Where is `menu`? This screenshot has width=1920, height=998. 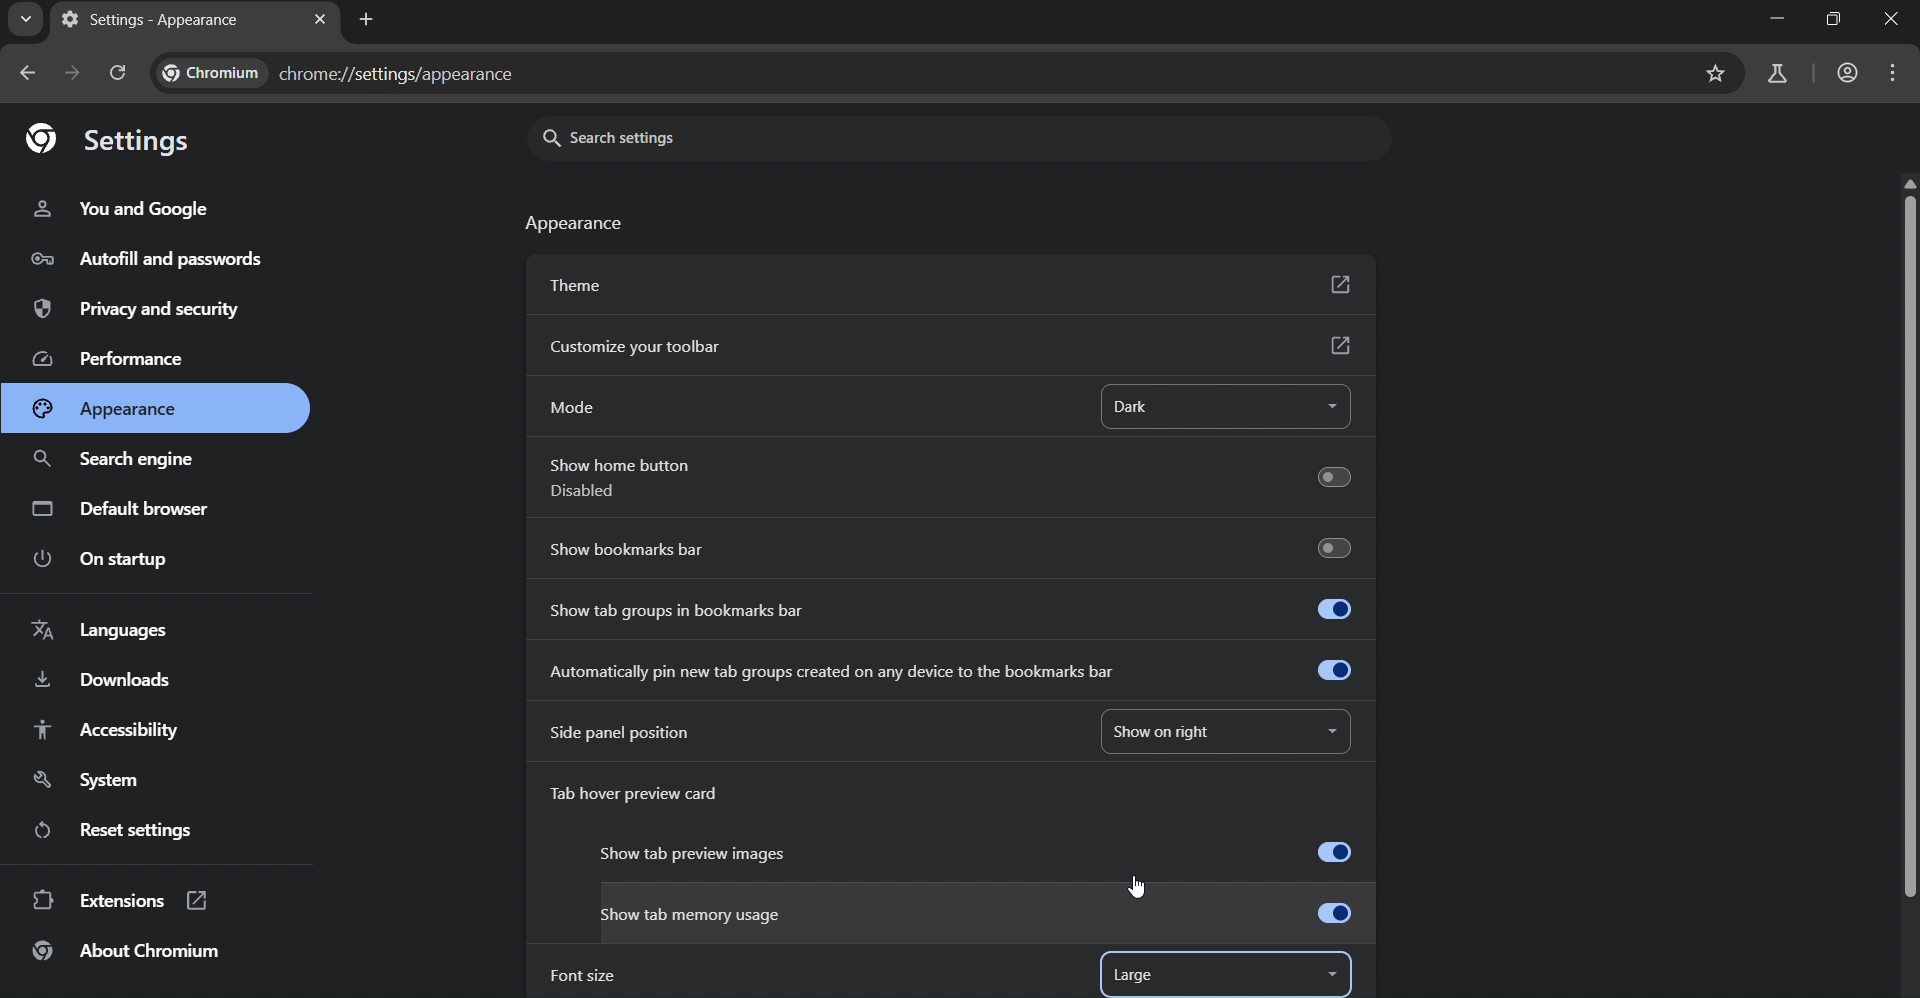 menu is located at coordinates (1896, 76).